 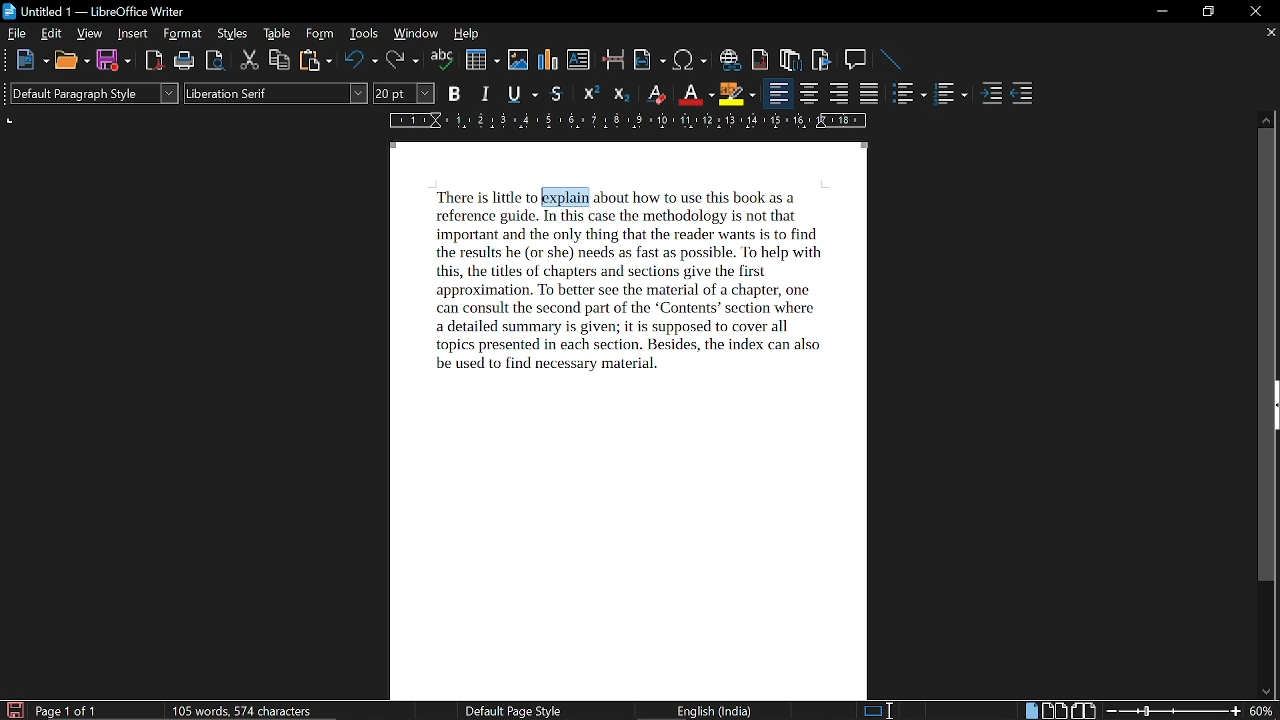 I want to click on center, so click(x=810, y=94).